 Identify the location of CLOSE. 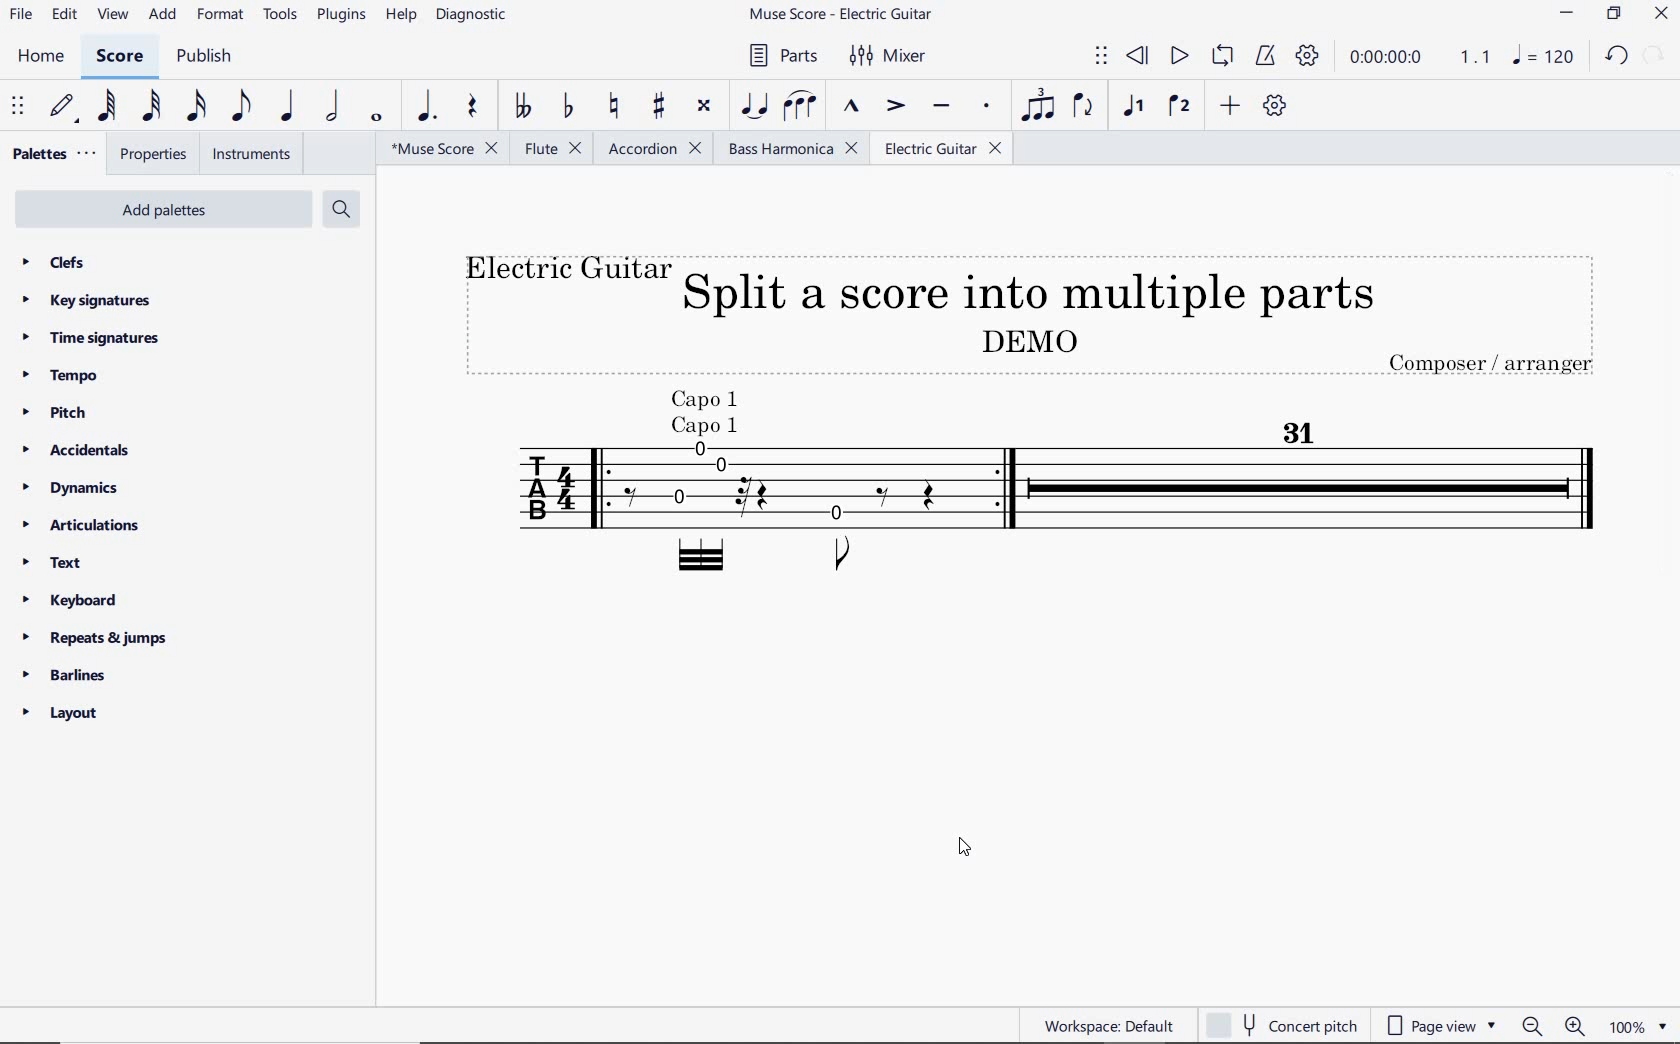
(1660, 14).